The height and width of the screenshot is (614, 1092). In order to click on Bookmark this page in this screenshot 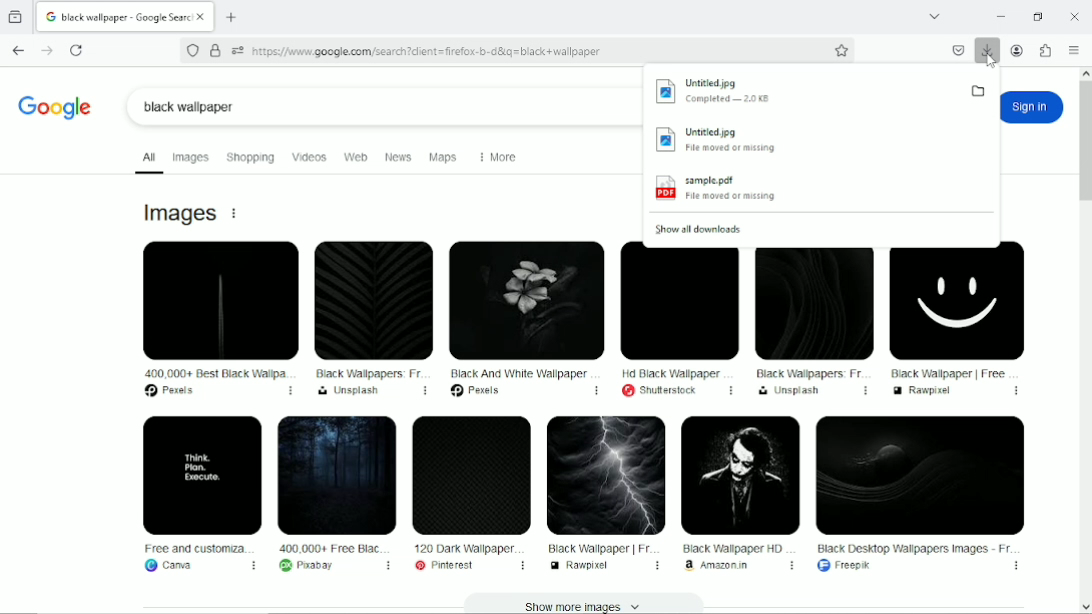, I will do `click(844, 50)`.